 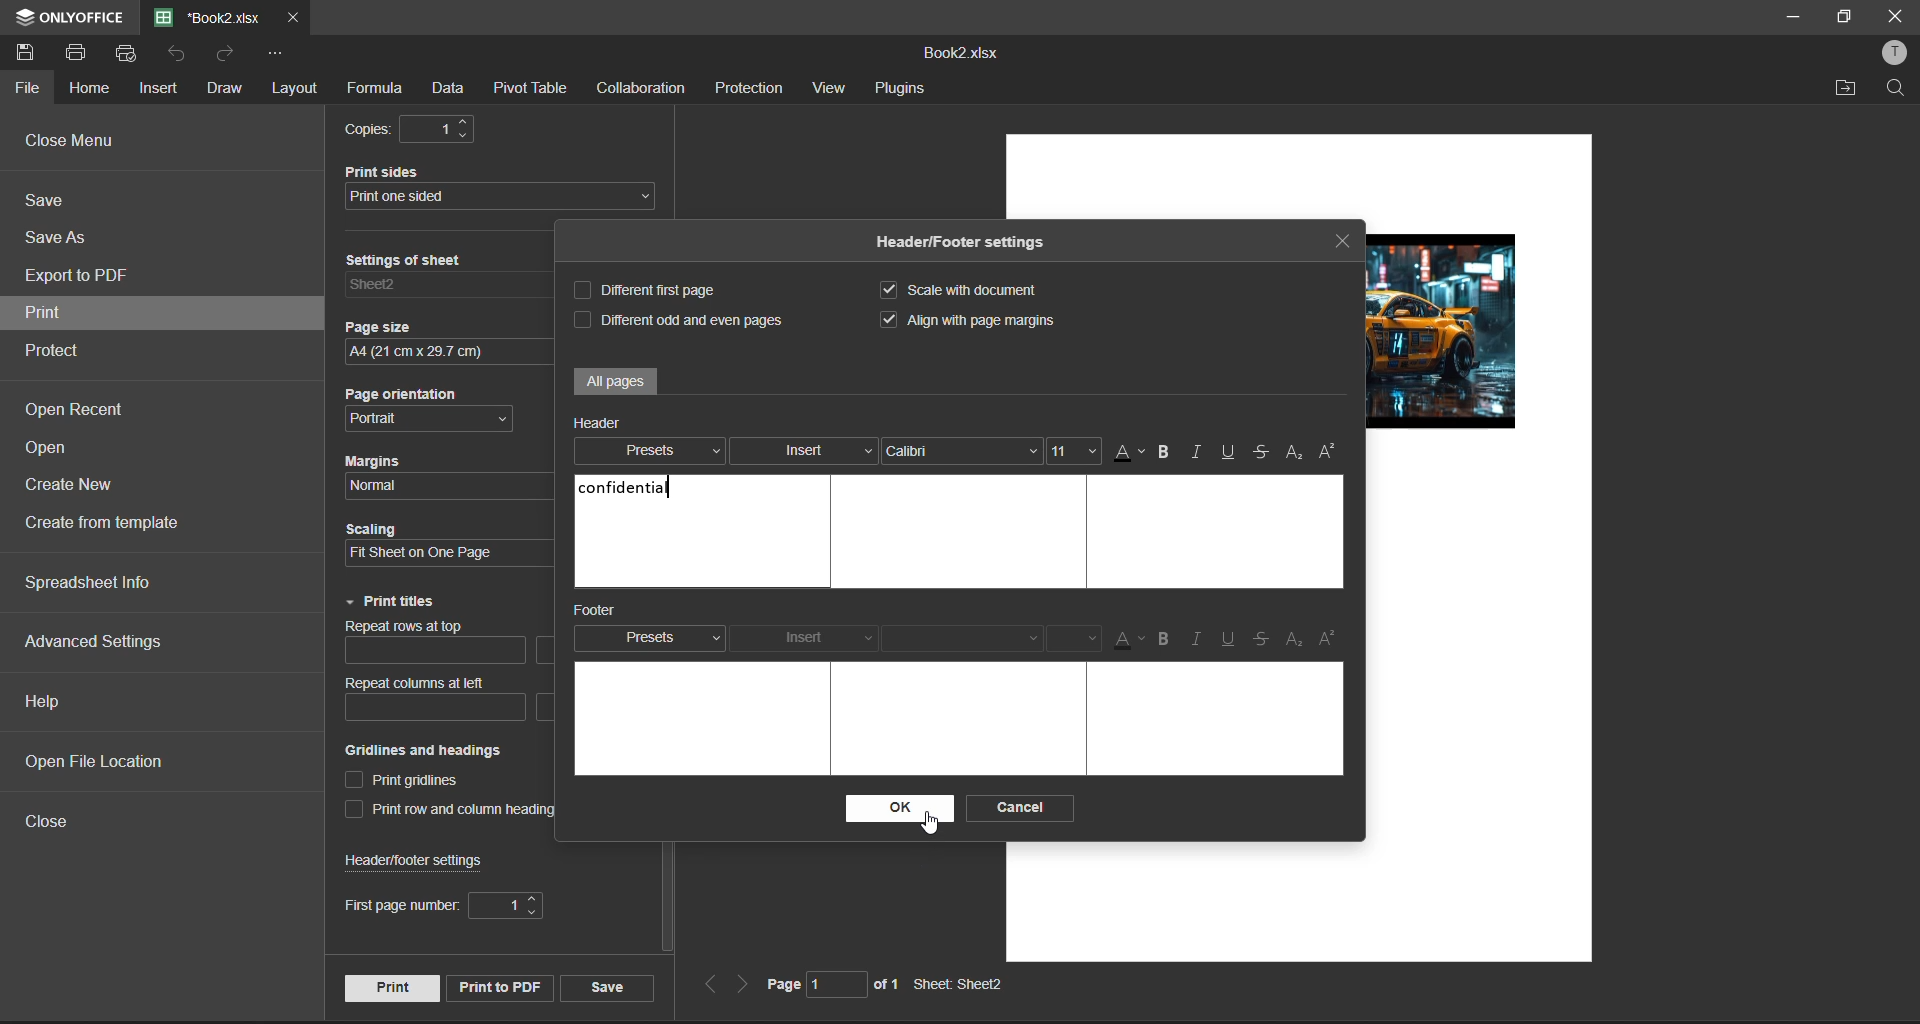 What do you see at coordinates (53, 313) in the screenshot?
I see `print` at bounding box center [53, 313].